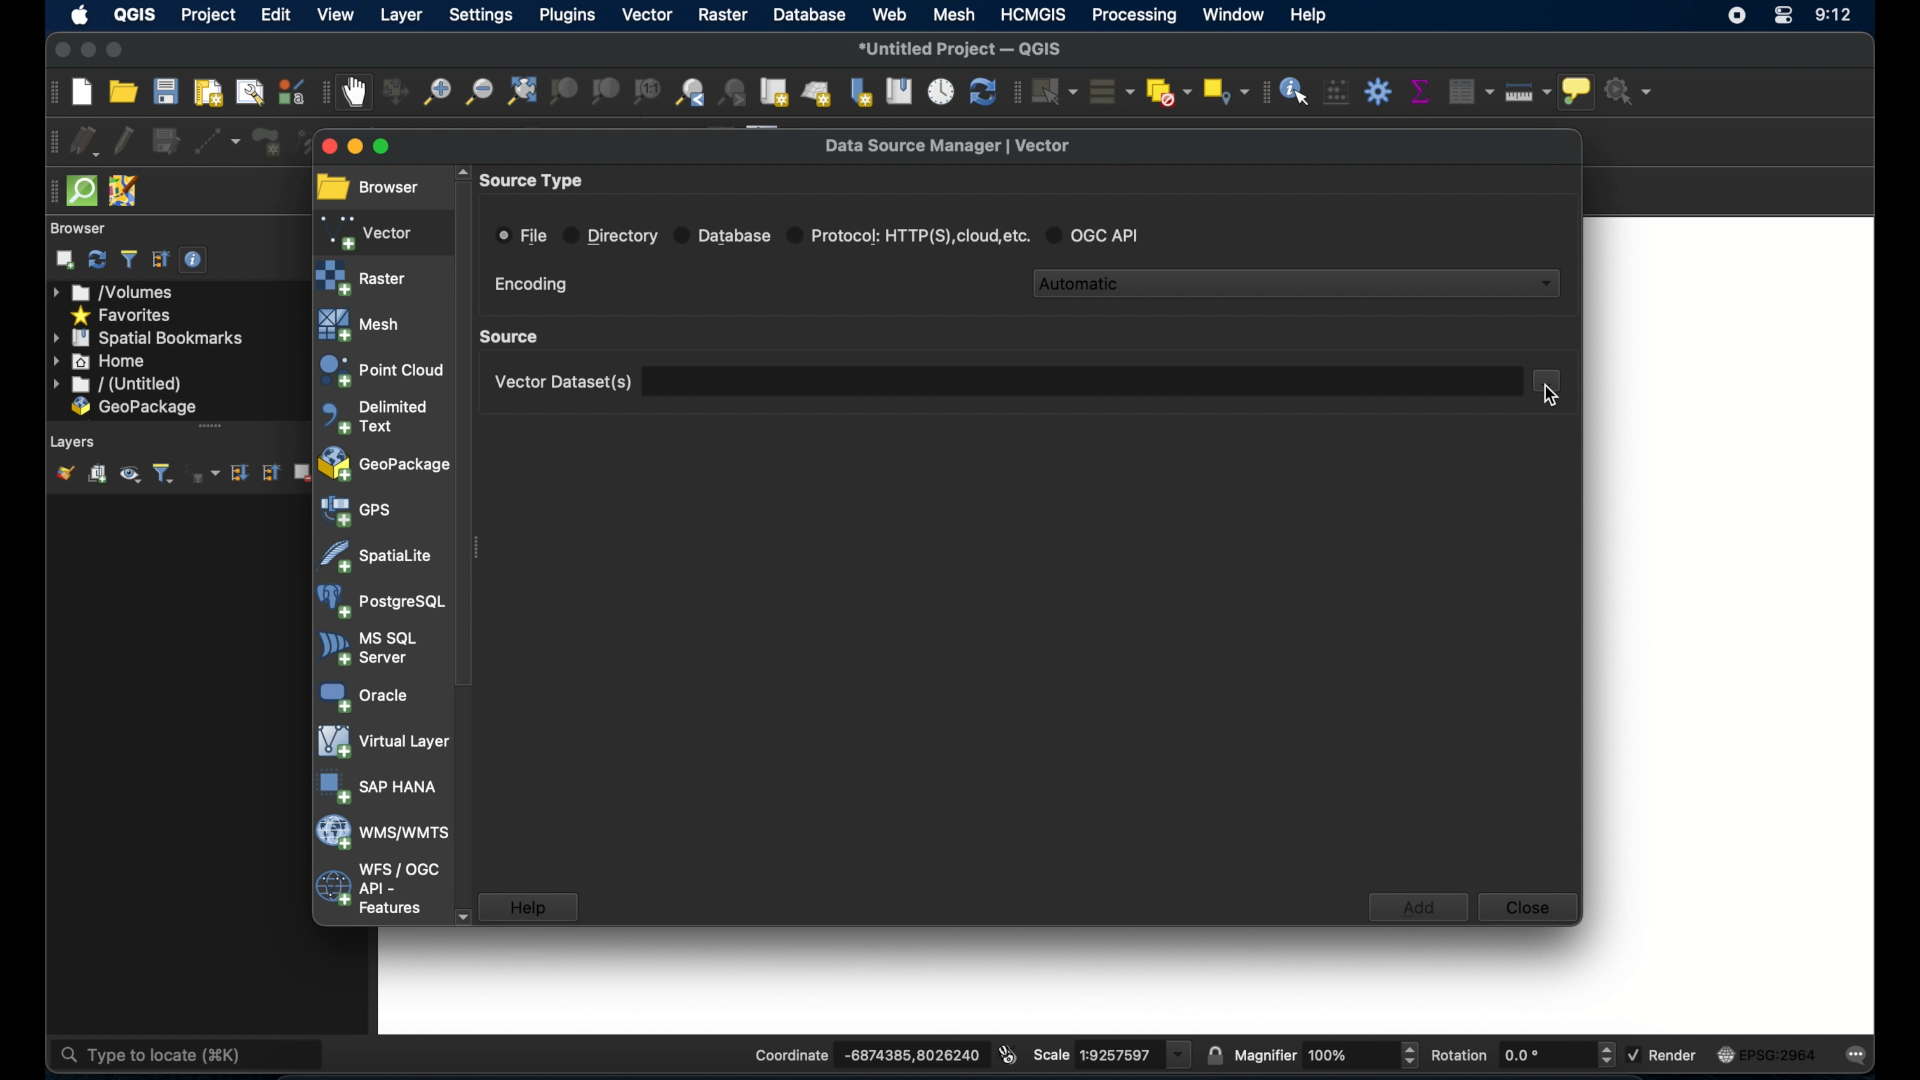 The image size is (1920, 1080). What do you see at coordinates (1083, 381) in the screenshot?
I see `empty text box` at bounding box center [1083, 381].